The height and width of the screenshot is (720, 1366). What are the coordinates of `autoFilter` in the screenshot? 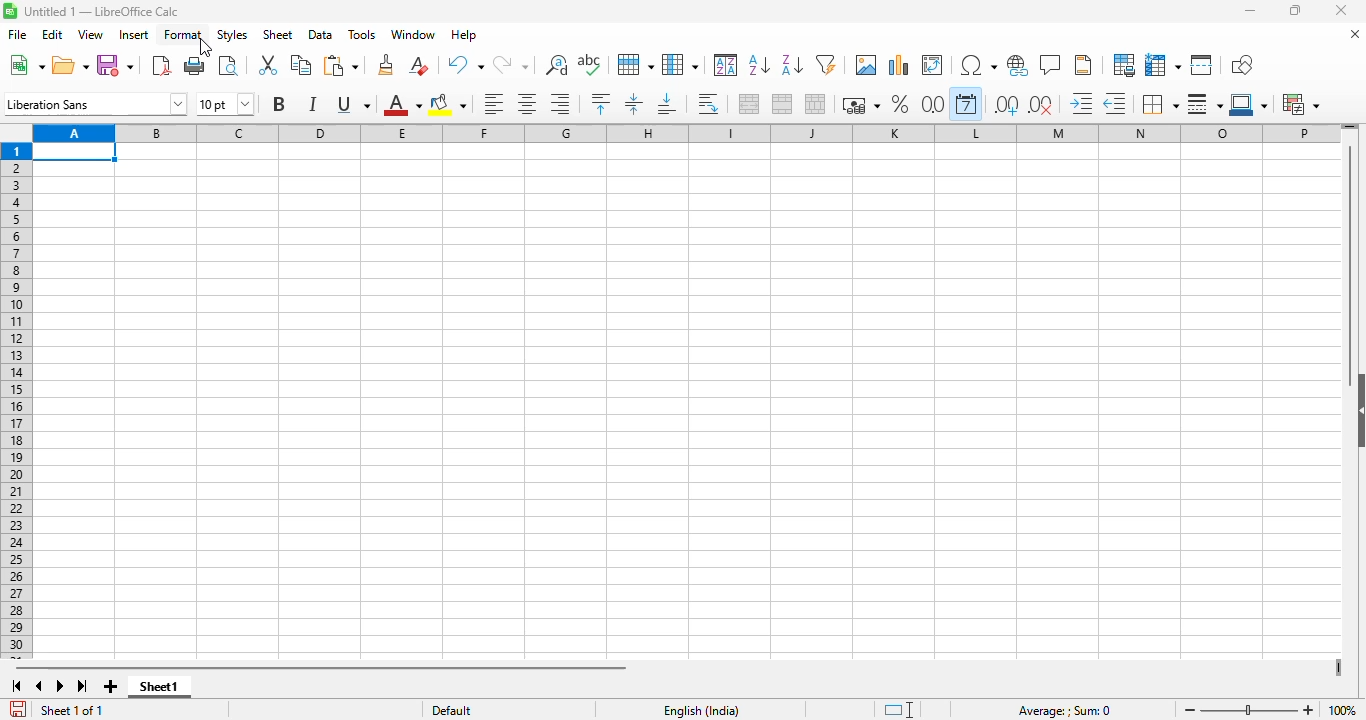 It's located at (826, 65).